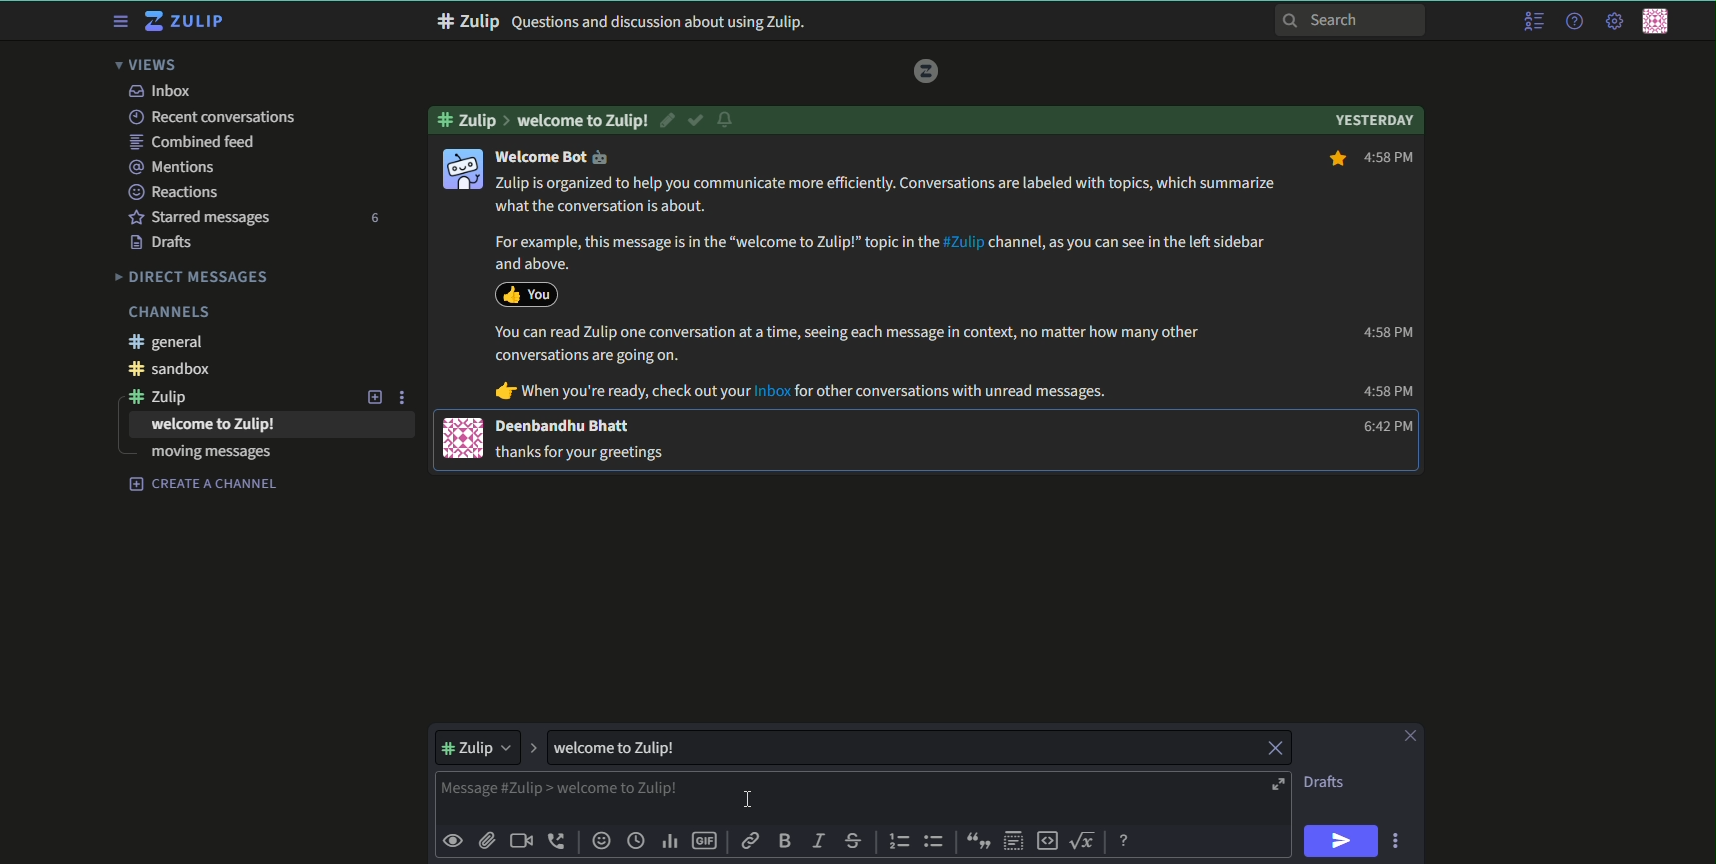 The height and width of the screenshot is (864, 1716). What do you see at coordinates (211, 454) in the screenshot?
I see `moving messages` at bounding box center [211, 454].